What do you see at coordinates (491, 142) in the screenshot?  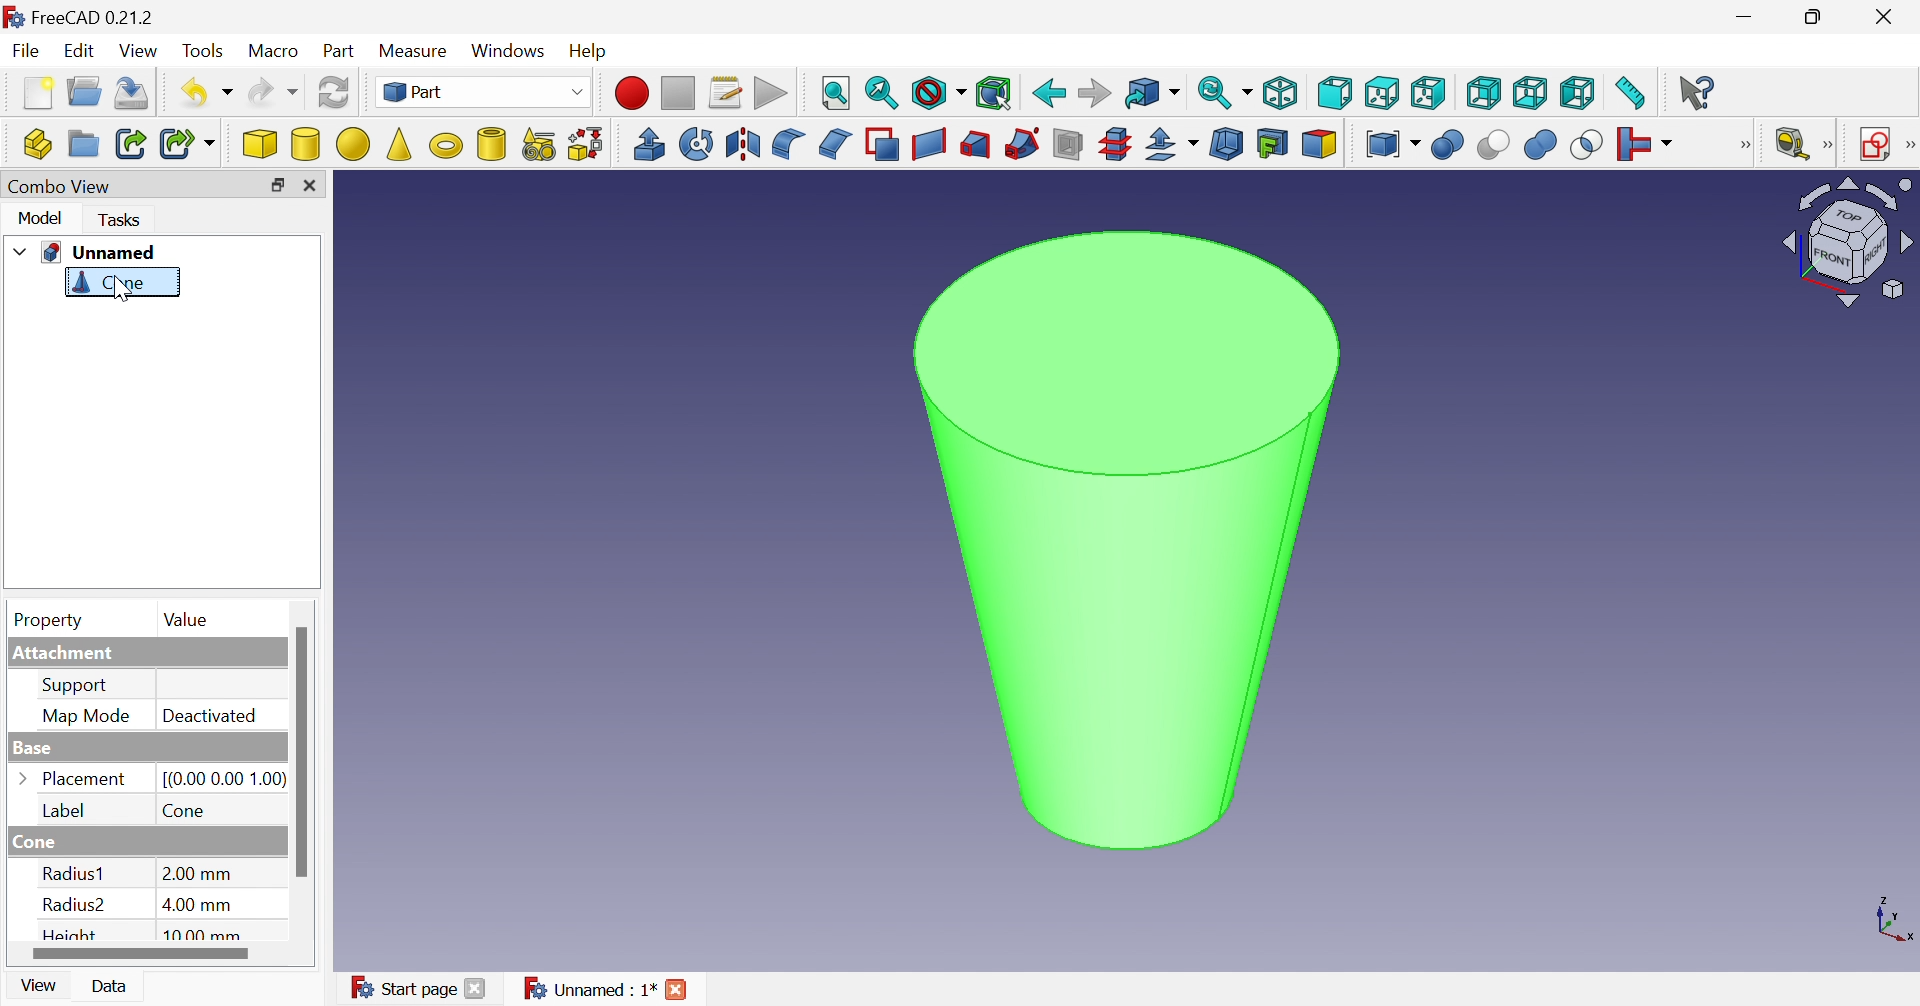 I see `Create` at bounding box center [491, 142].